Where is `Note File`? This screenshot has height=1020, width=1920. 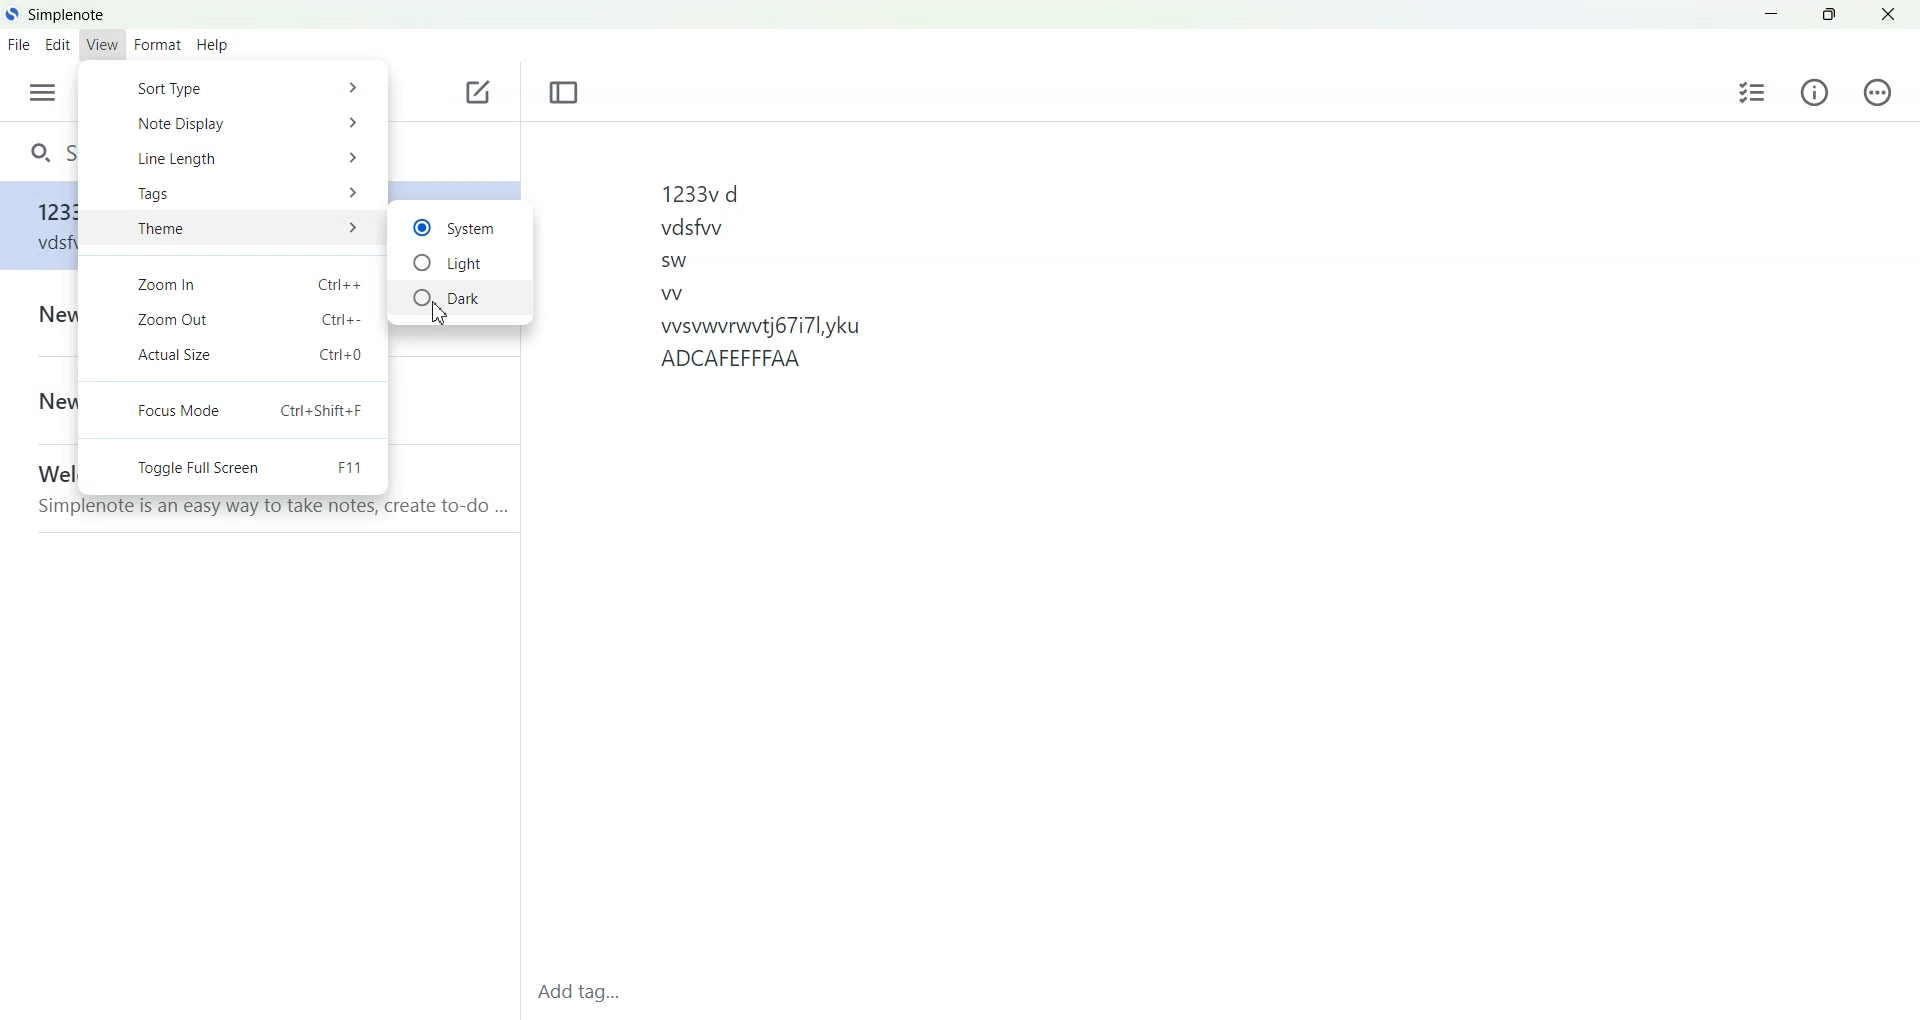
Note File is located at coordinates (43, 484).